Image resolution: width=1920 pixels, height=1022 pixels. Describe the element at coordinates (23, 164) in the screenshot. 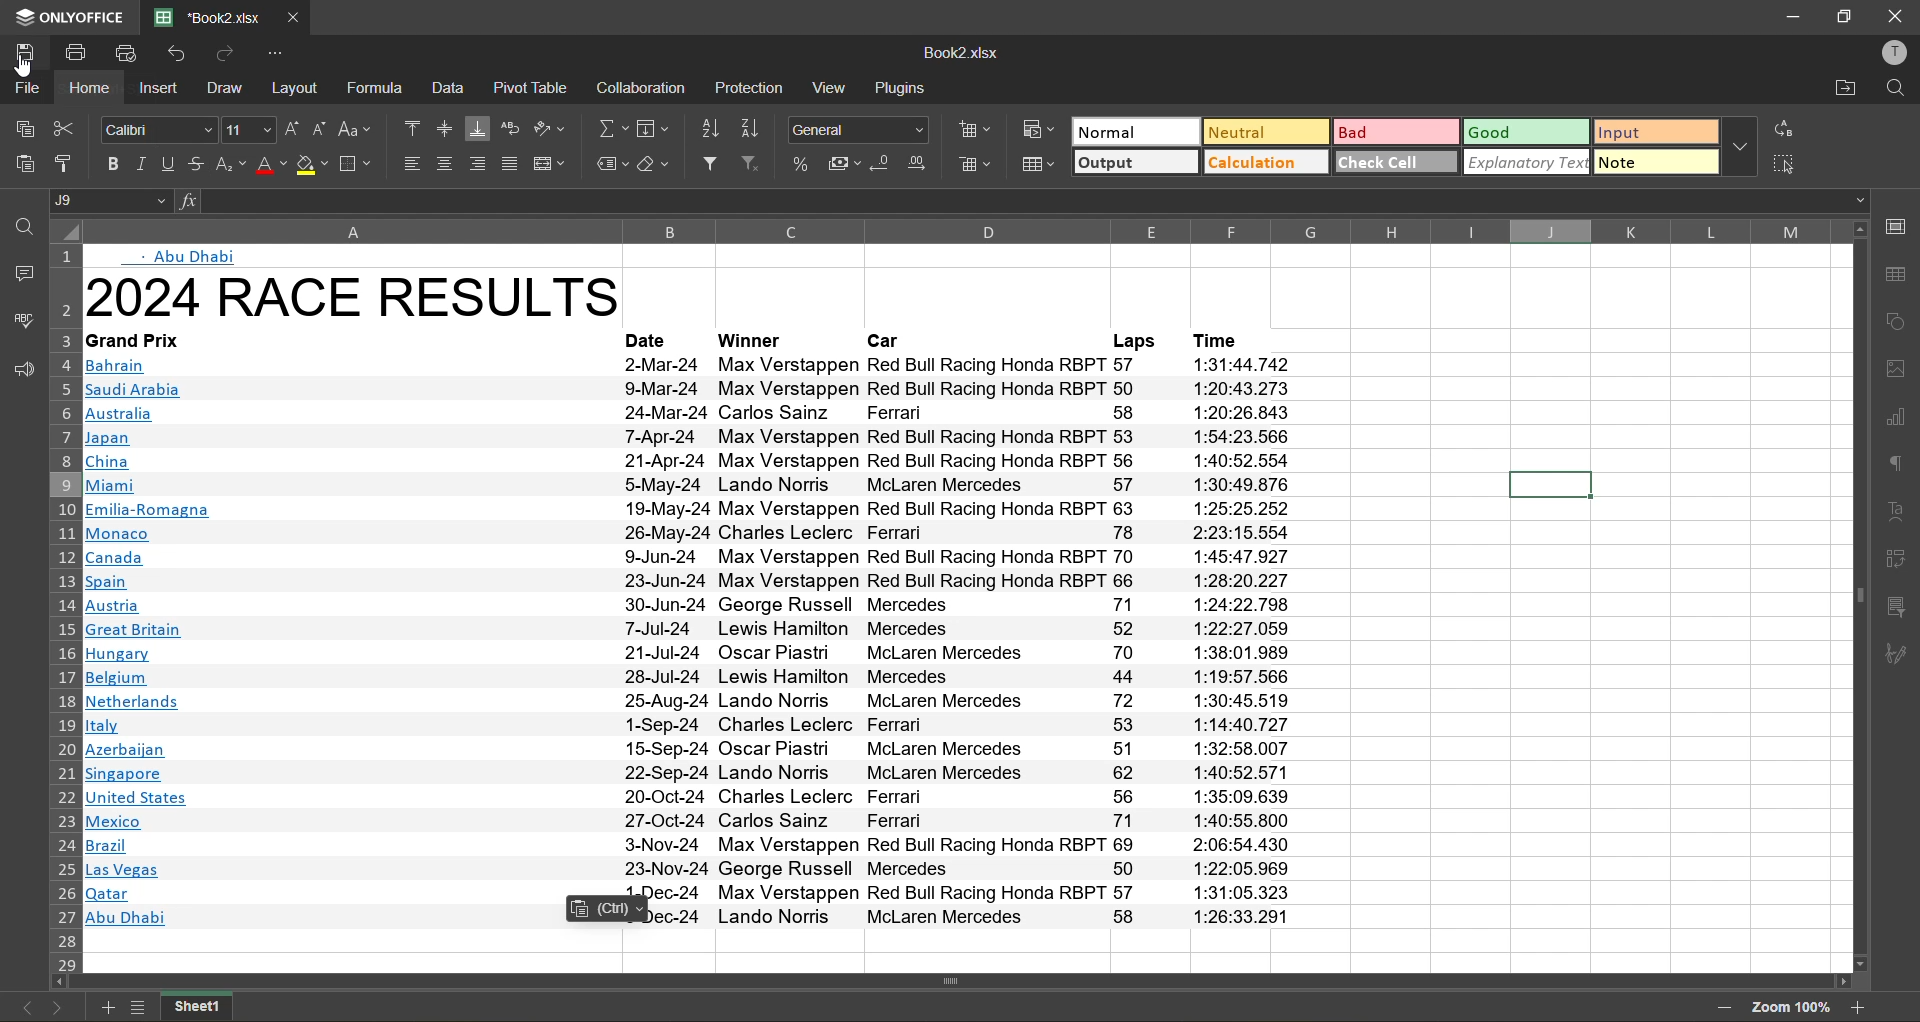

I see `paste` at that location.